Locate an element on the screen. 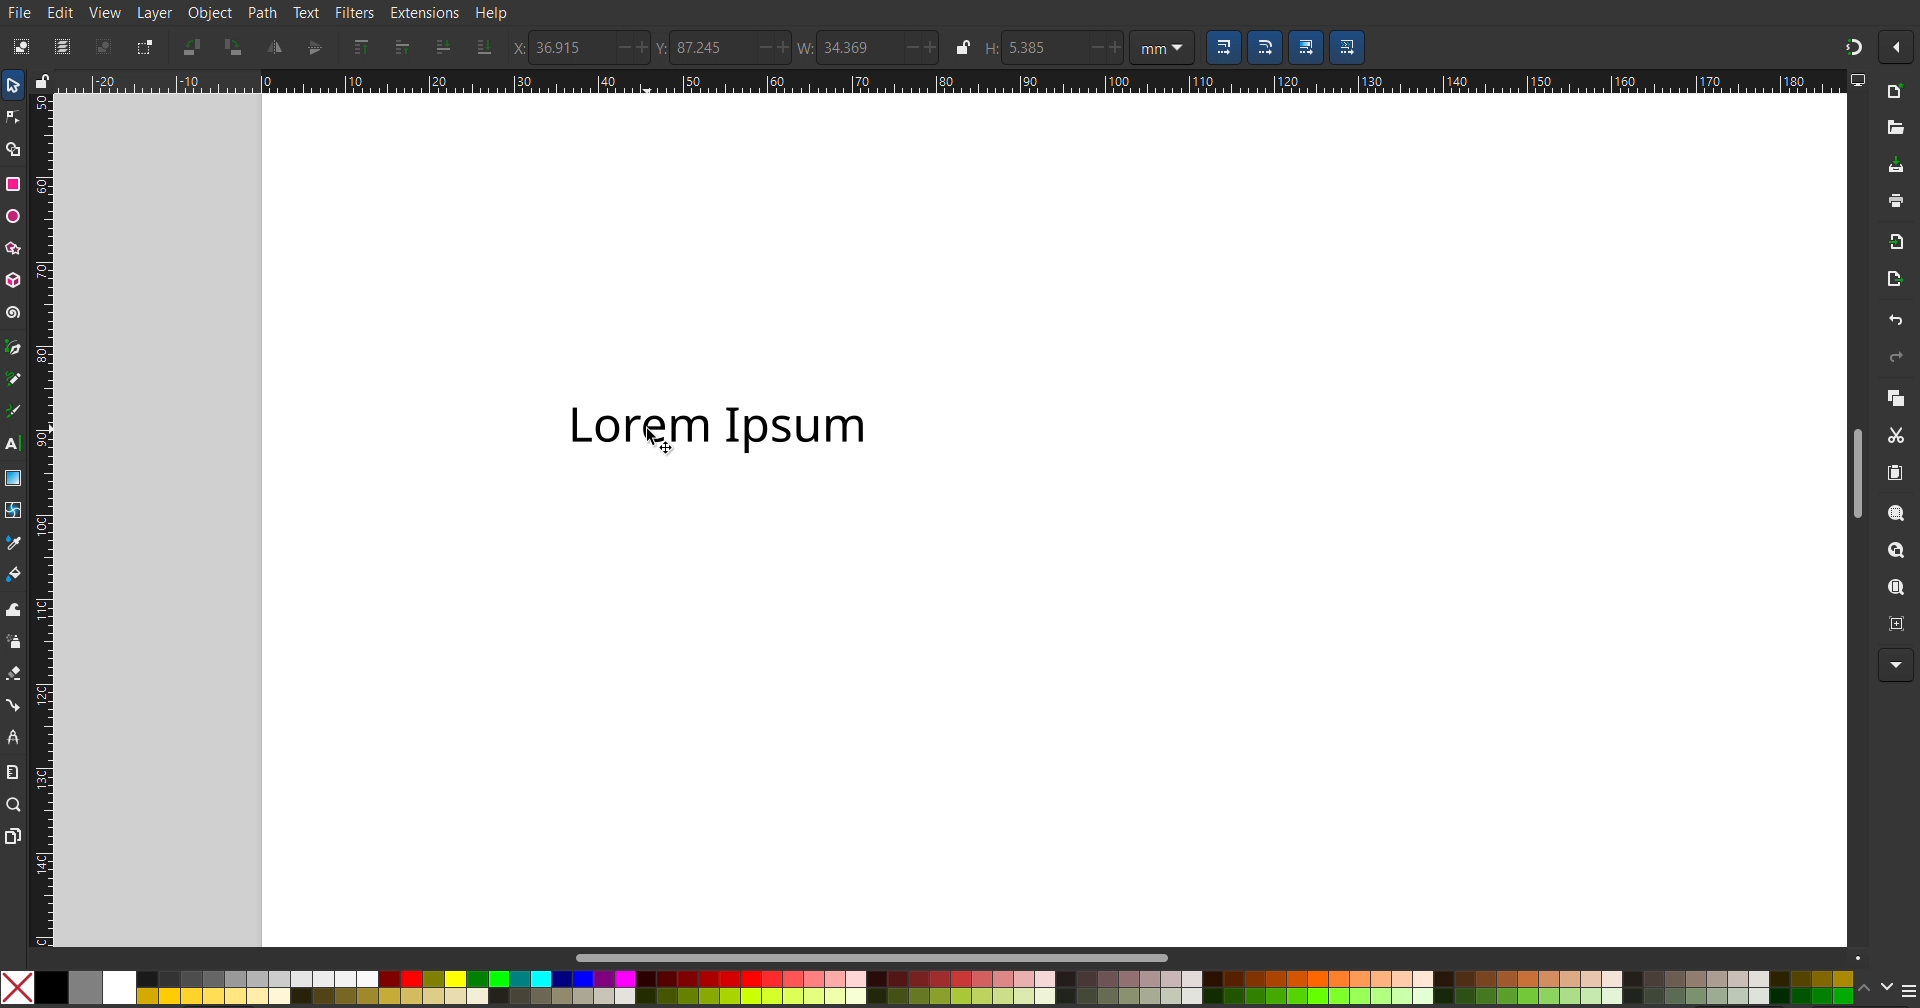 This screenshot has height=1008, width=1920. Lorem Ipsum is located at coordinates (723, 426).